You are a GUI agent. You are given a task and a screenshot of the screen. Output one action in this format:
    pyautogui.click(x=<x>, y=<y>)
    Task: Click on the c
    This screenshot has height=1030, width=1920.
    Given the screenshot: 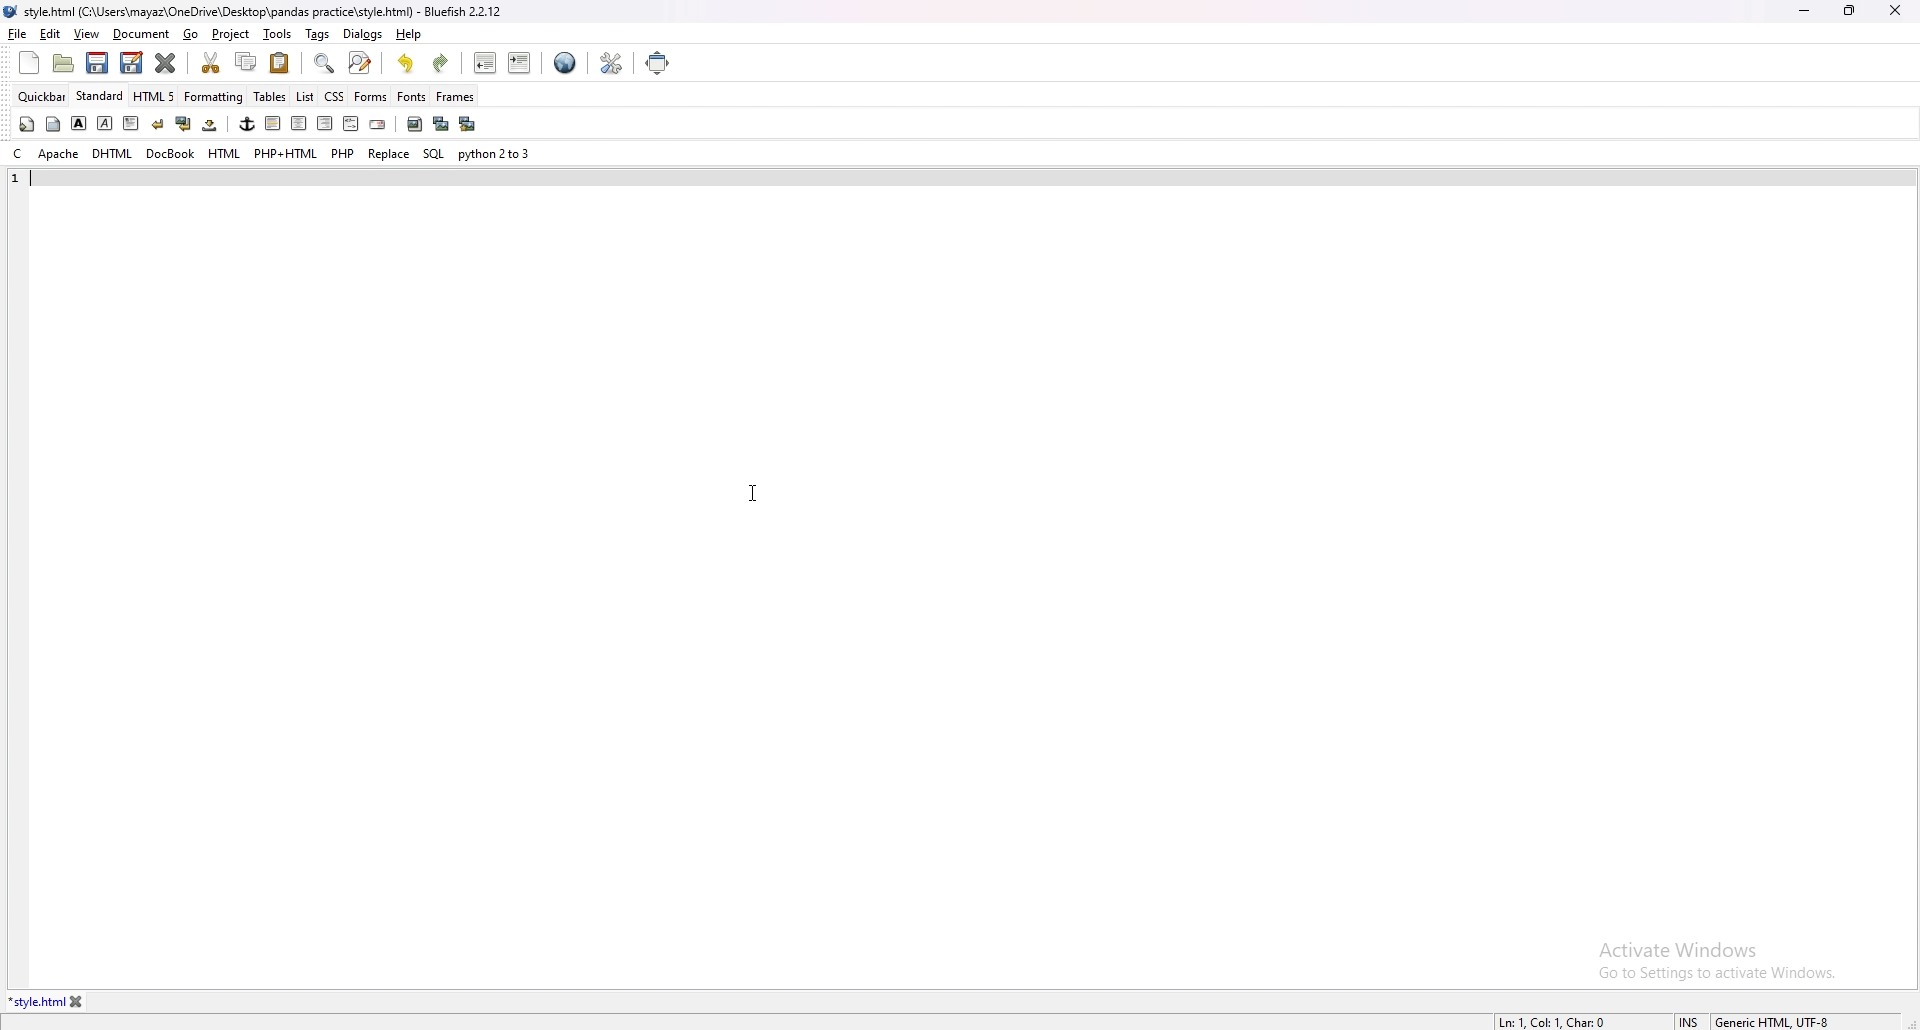 What is the action you would take?
    pyautogui.click(x=17, y=154)
    